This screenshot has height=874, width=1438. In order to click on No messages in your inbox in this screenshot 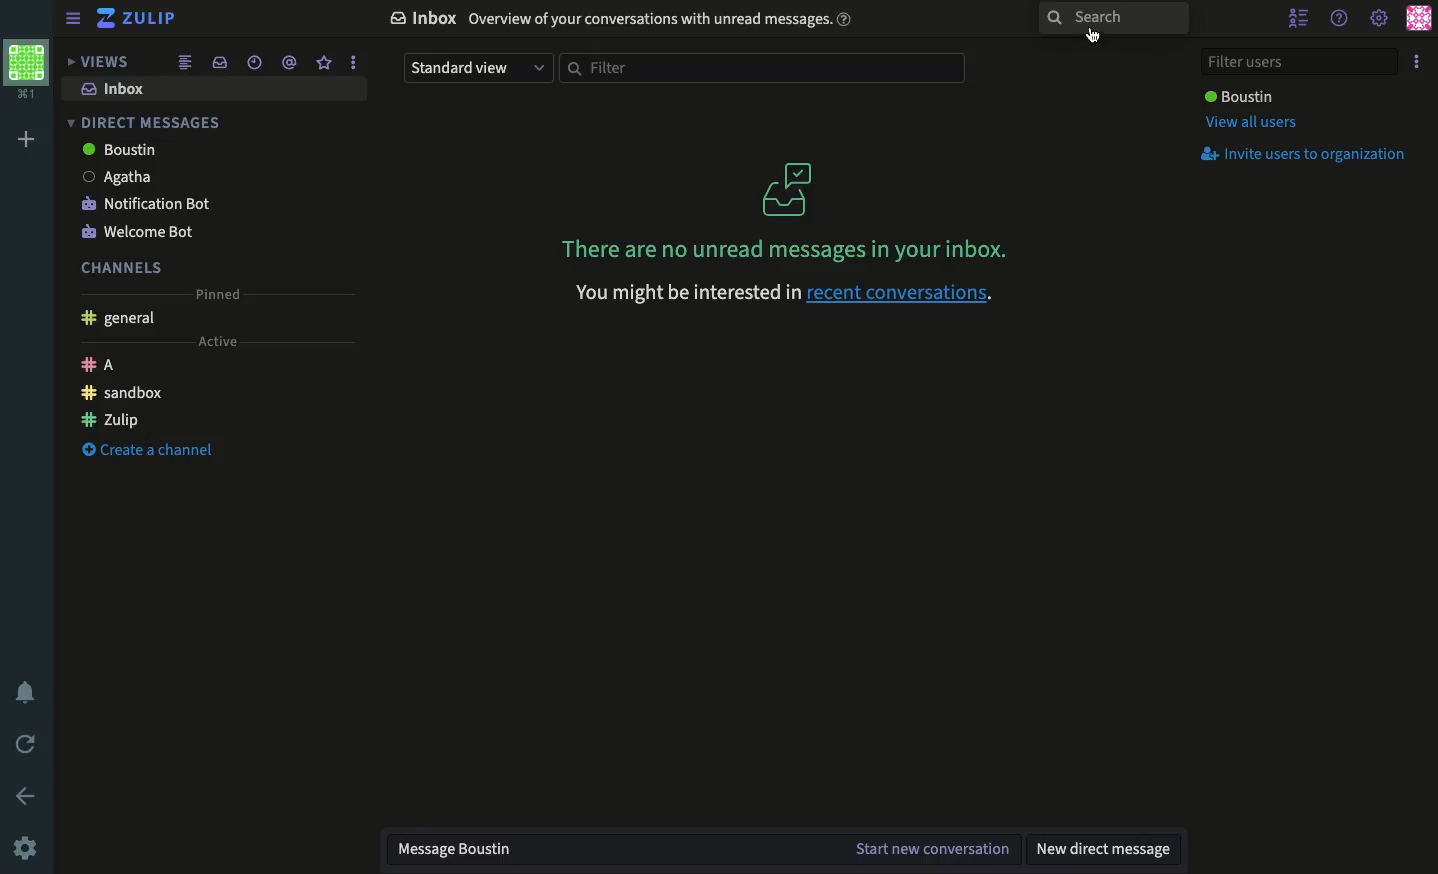, I will do `click(778, 249)`.